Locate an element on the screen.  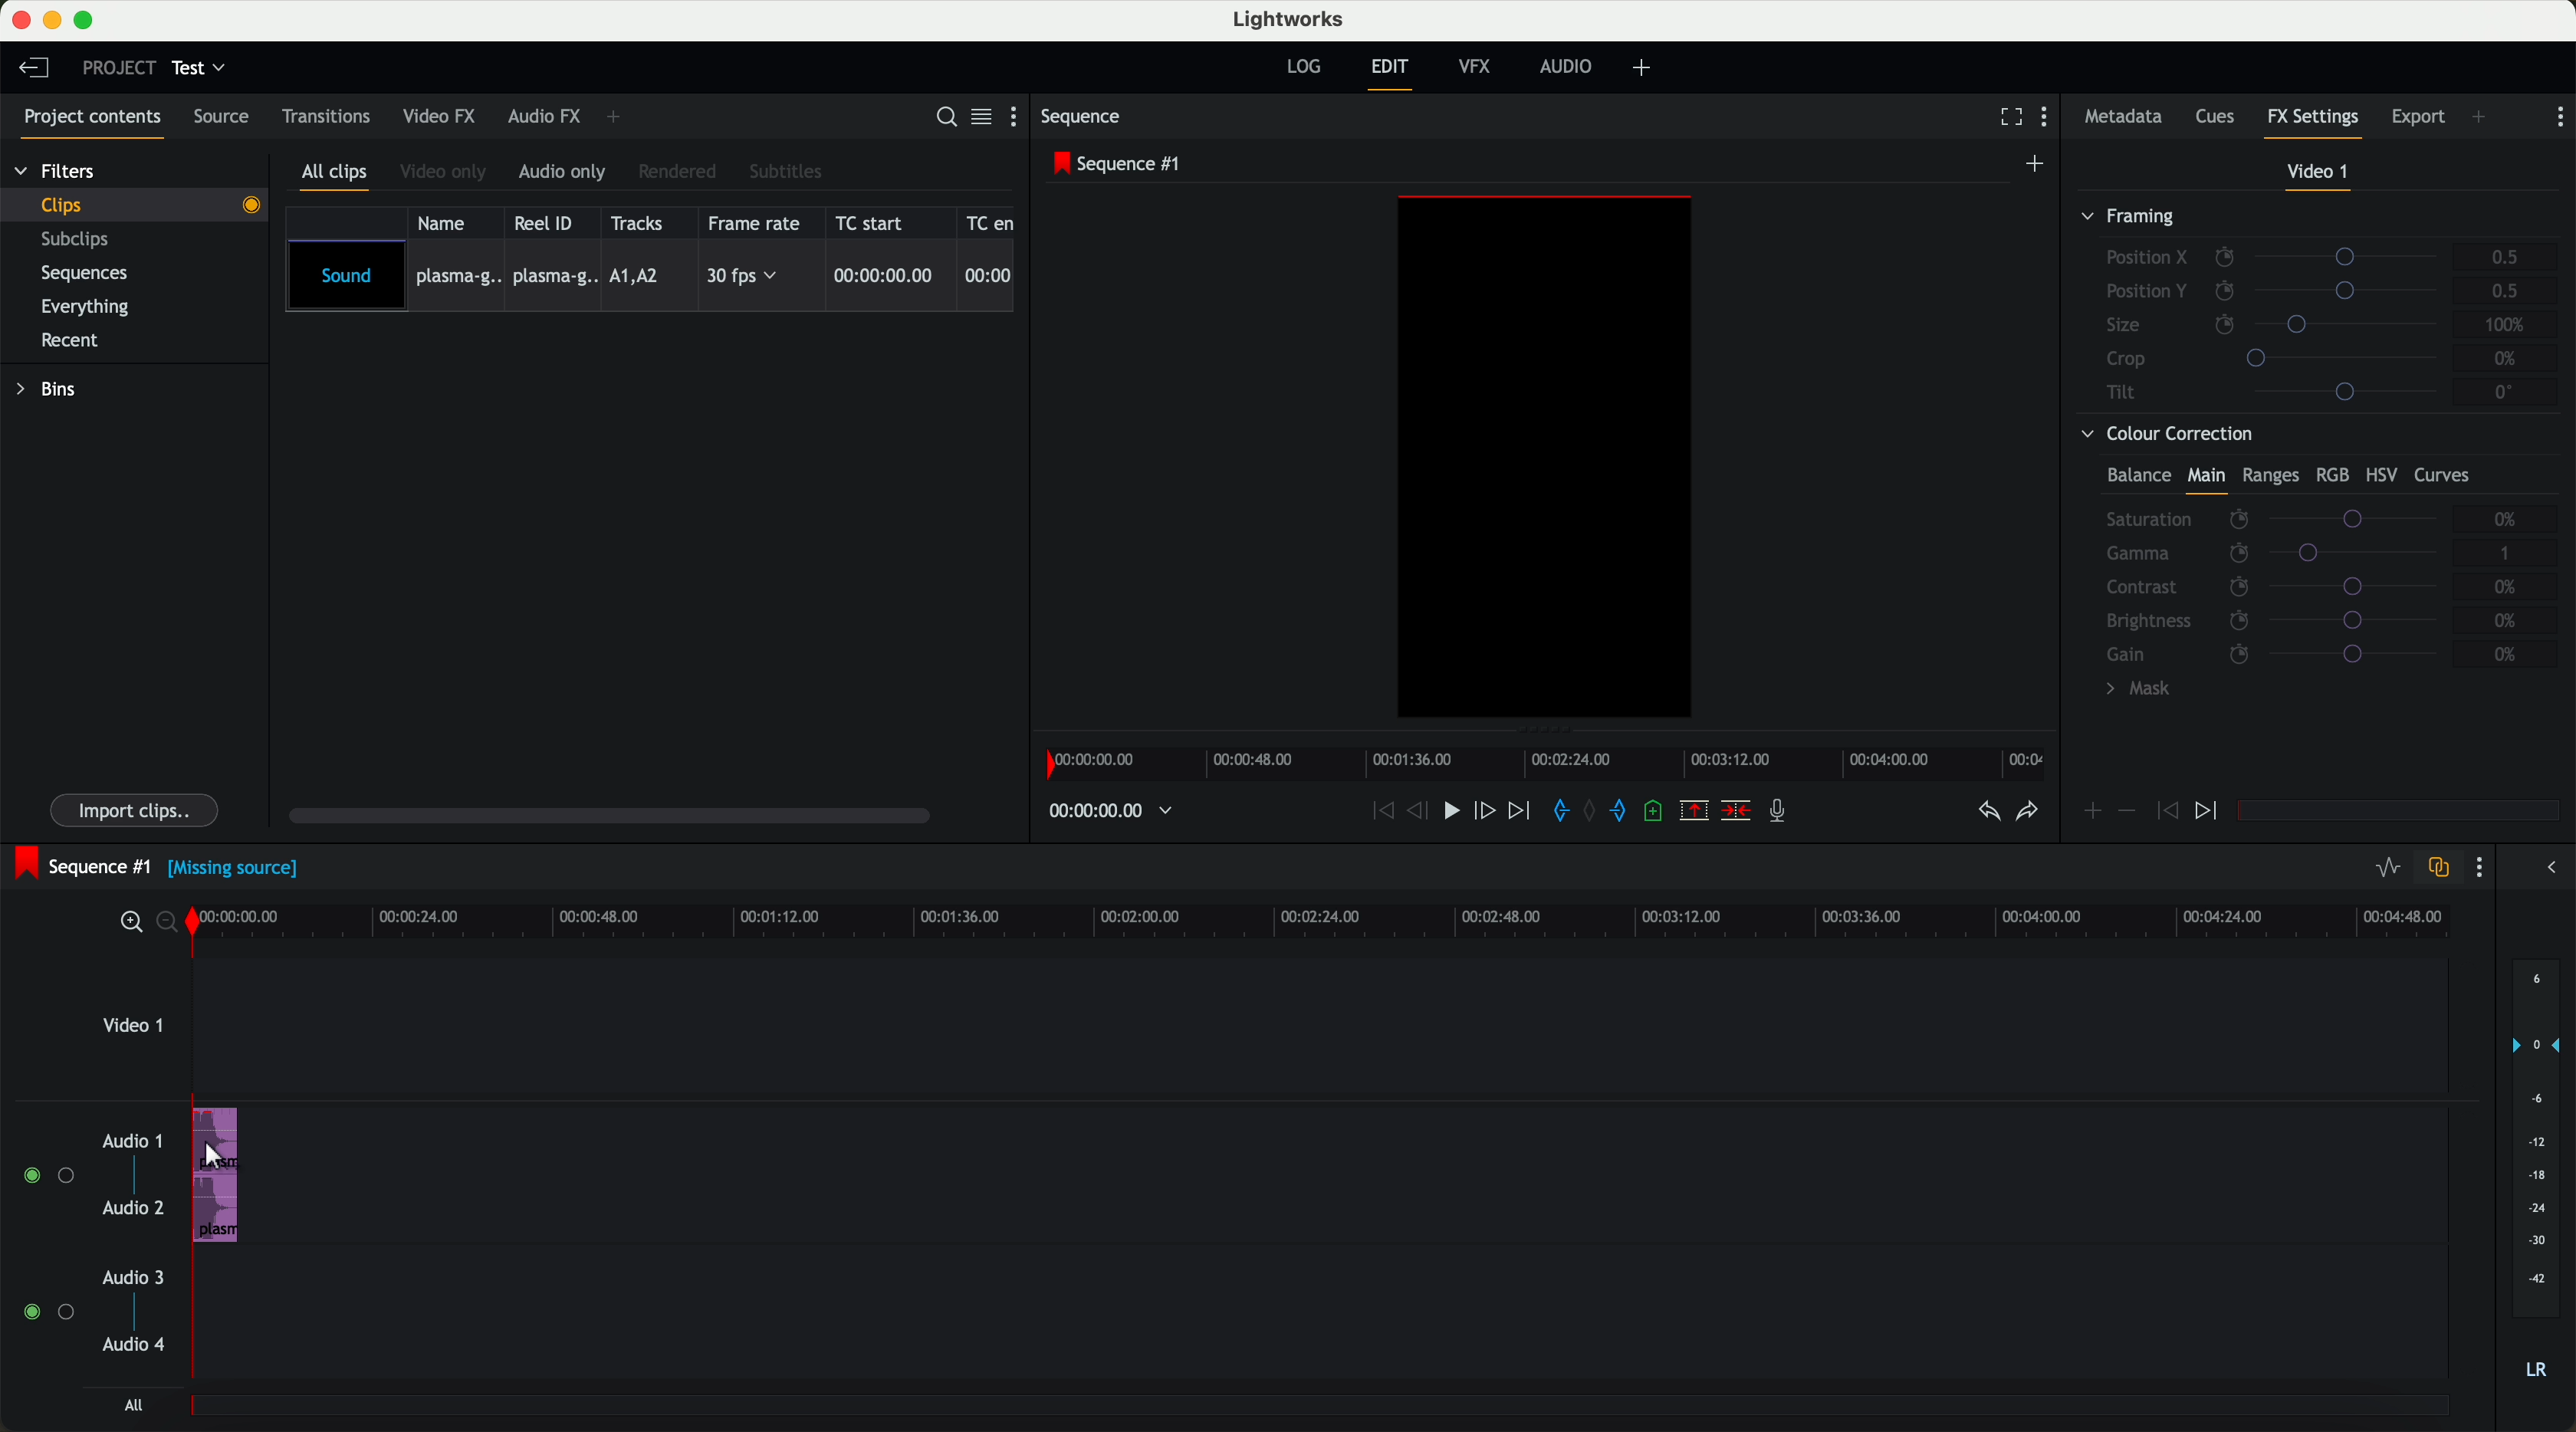
colour correction is located at coordinates (2309, 567).